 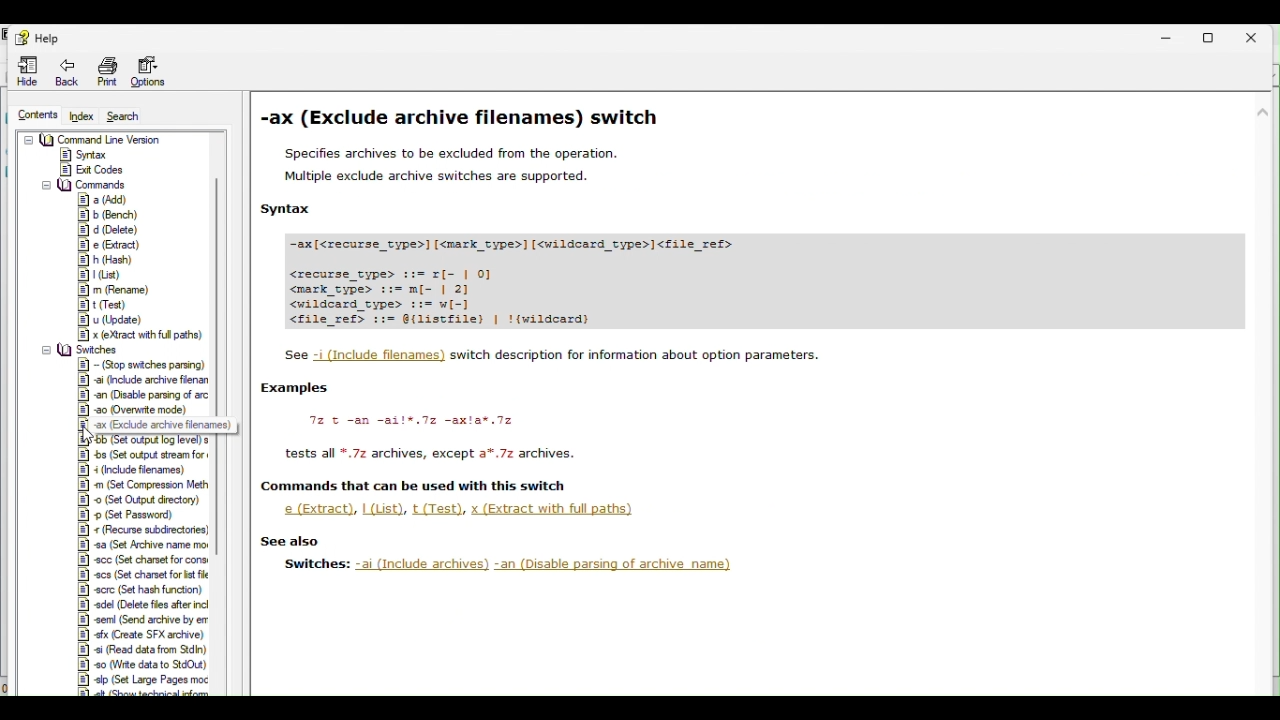 What do you see at coordinates (410, 420) in the screenshot?
I see `Jz t -an -ai'*.7z -ax'a*.7z` at bounding box center [410, 420].